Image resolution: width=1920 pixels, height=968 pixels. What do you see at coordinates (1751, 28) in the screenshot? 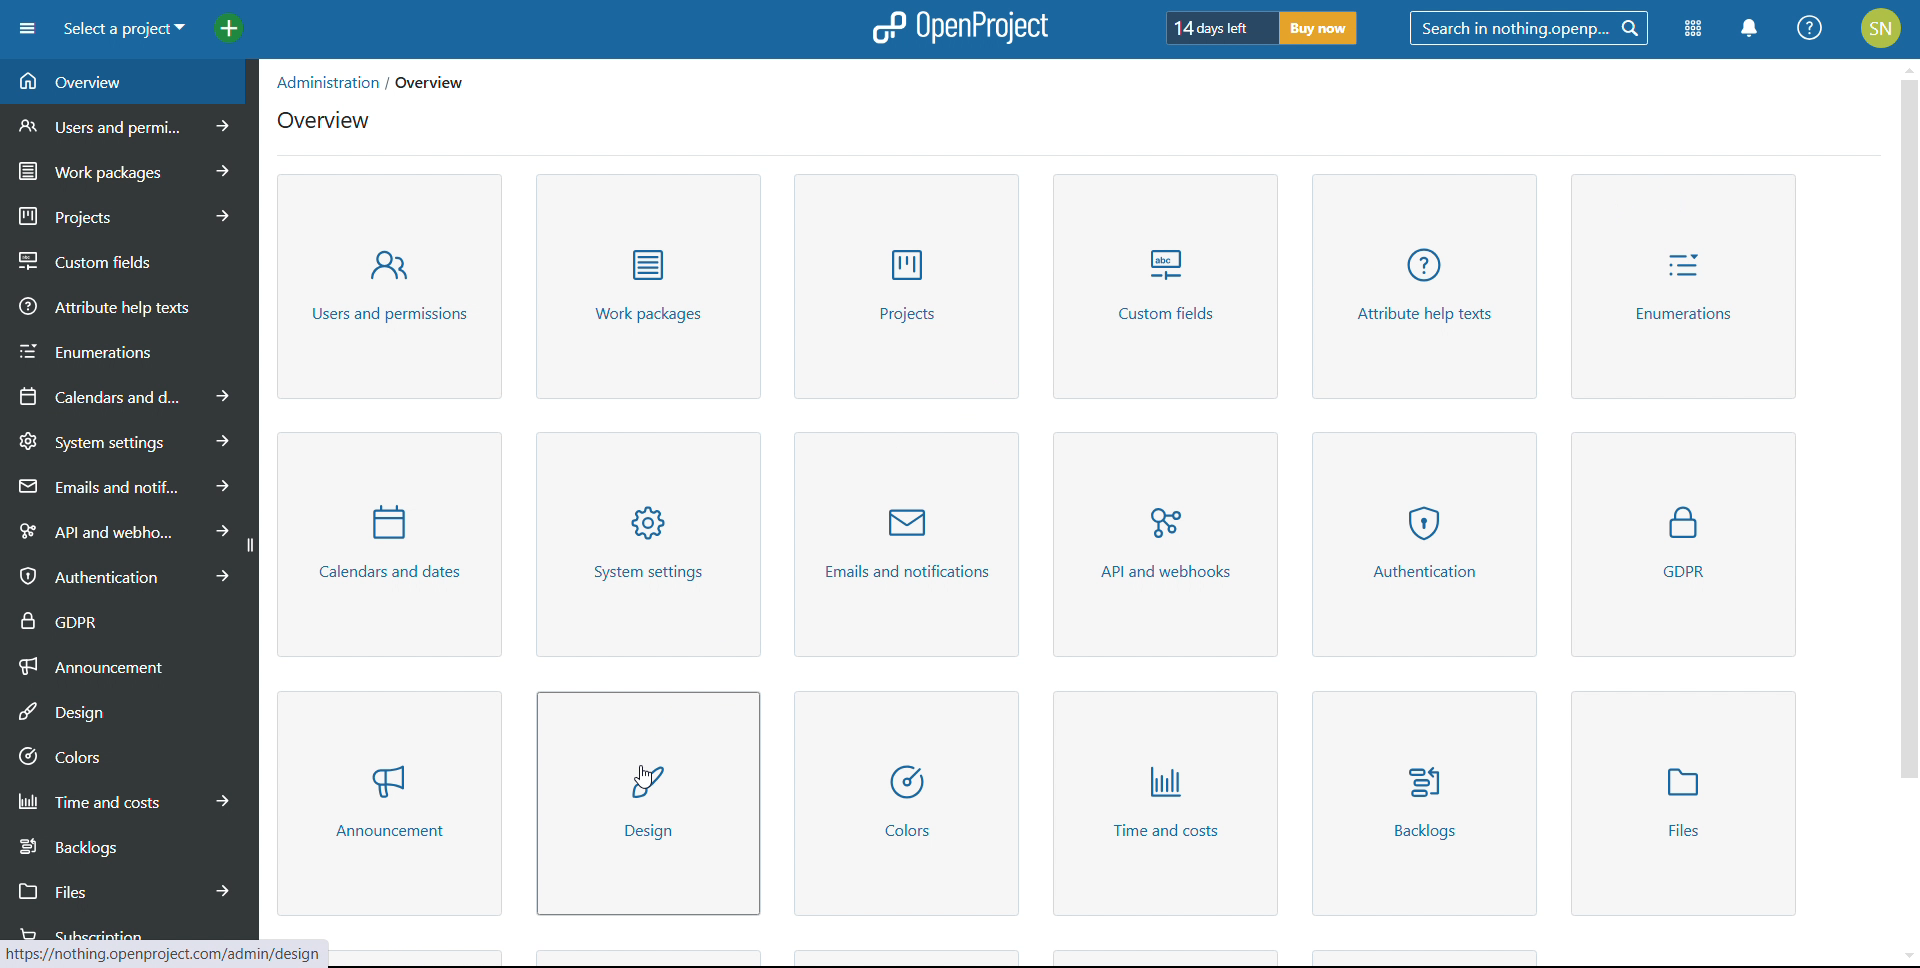
I see `notifications` at bounding box center [1751, 28].